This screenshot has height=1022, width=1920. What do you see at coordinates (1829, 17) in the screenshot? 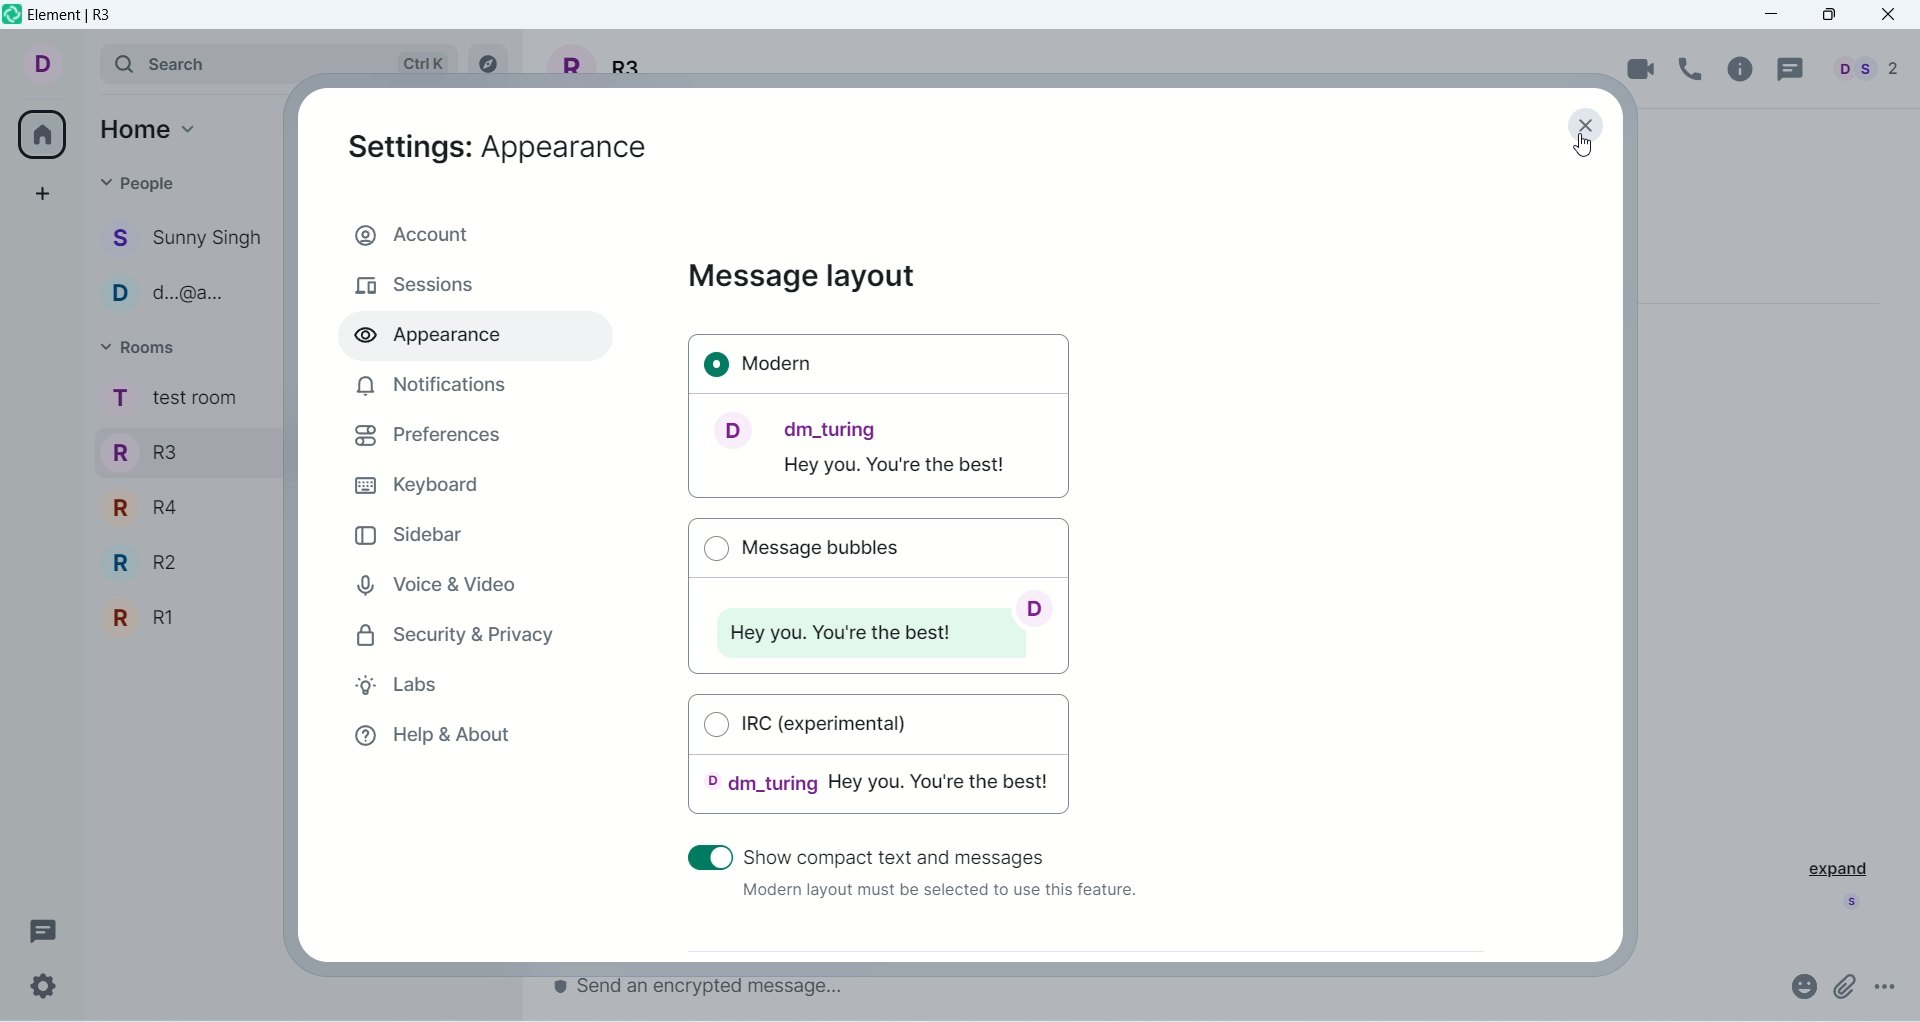
I see `maximize` at bounding box center [1829, 17].